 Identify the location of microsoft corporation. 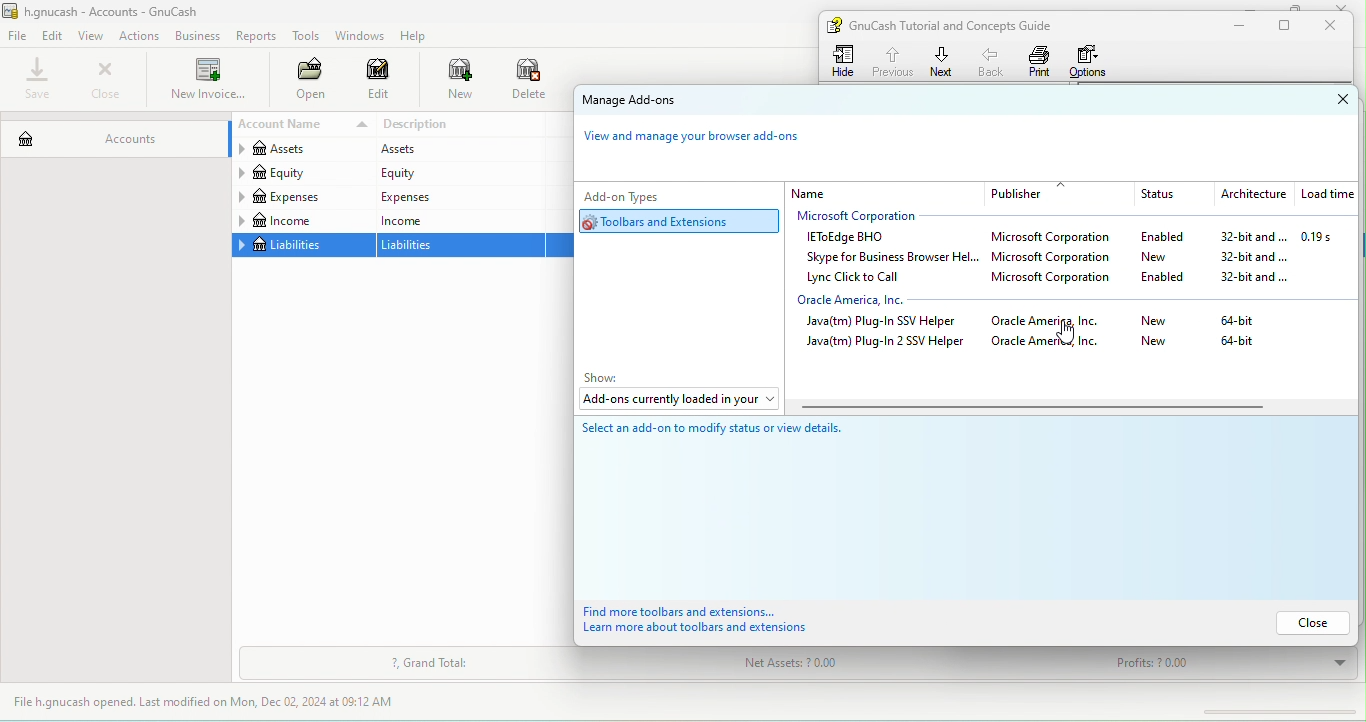
(1058, 280).